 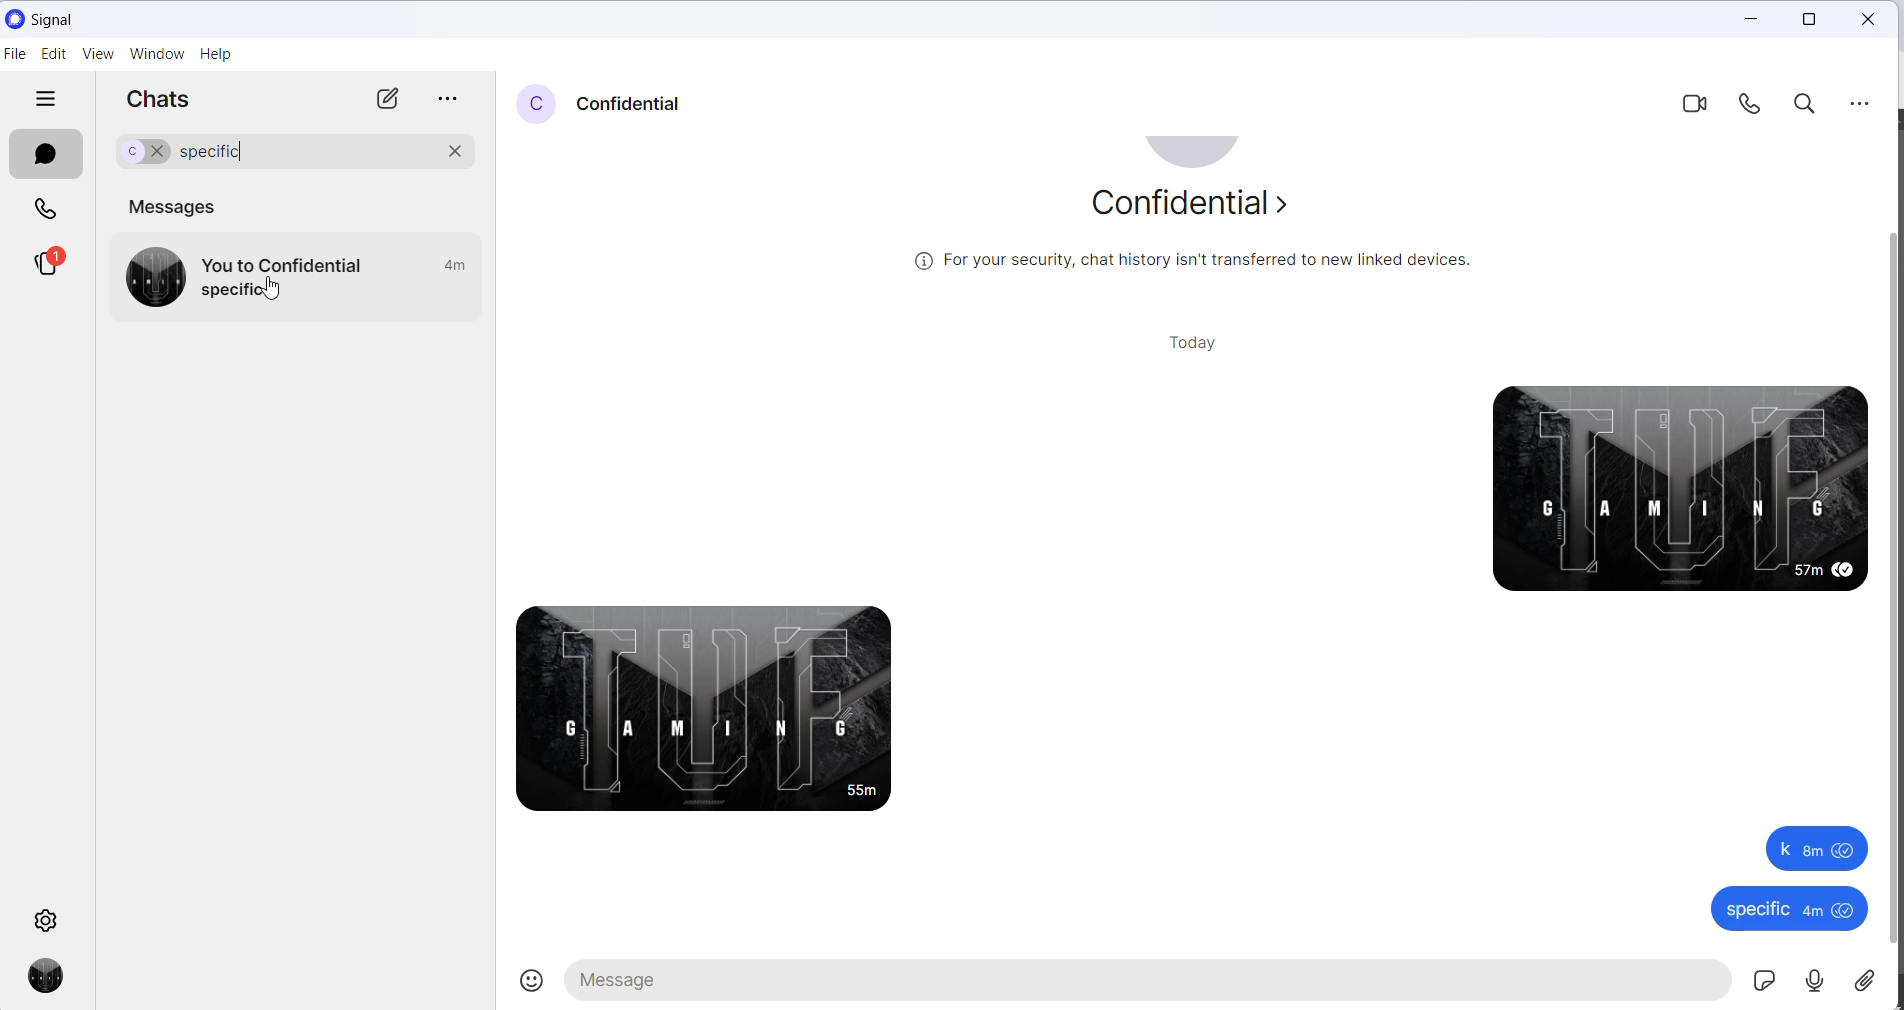 I want to click on specific, so click(x=1777, y=907).